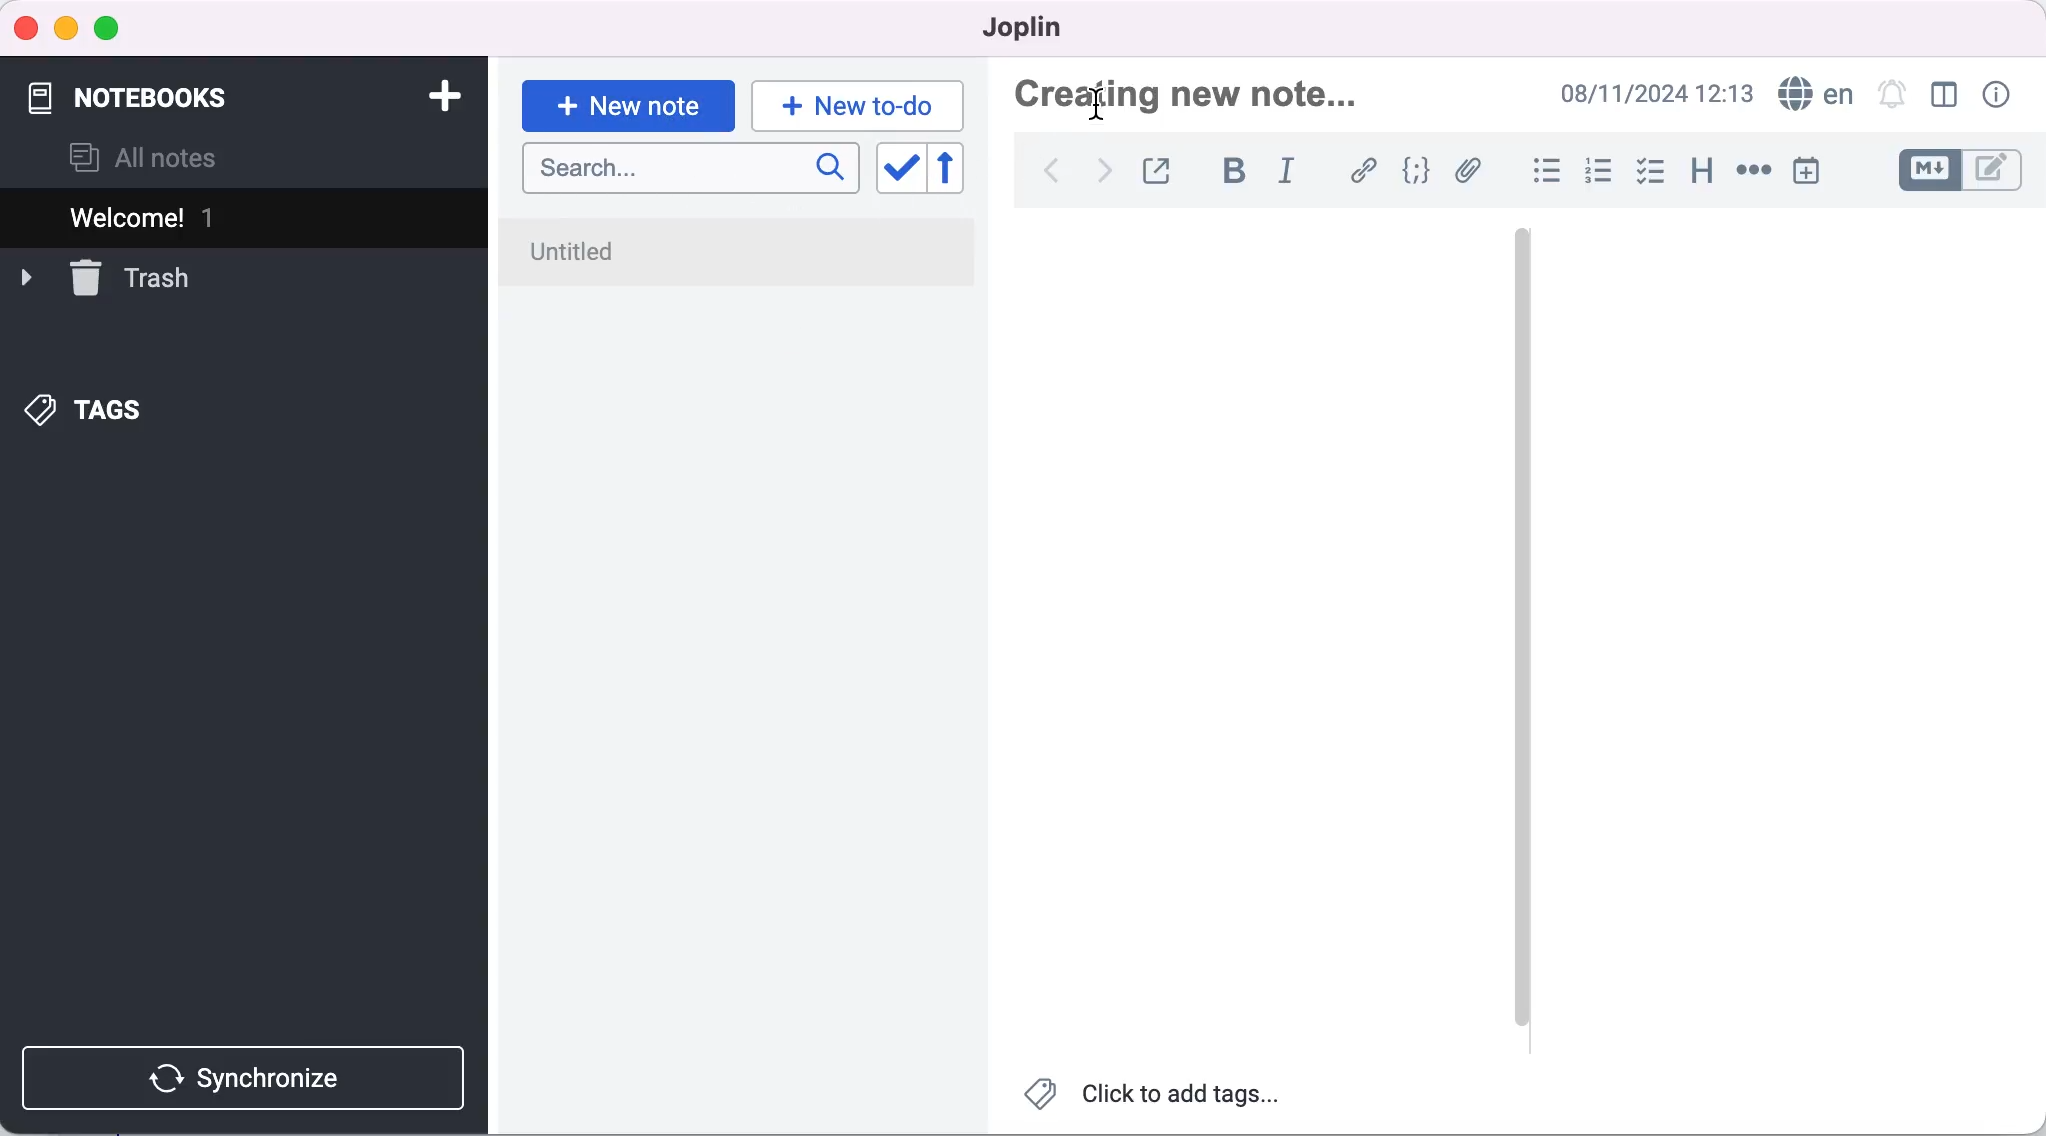 Image resolution: width=2046 pixels, height=1136 pixels. What do you see at coordinates (248, 1078) in the screenshot?
I see `synchronize` at bounding box center [248, 1078].